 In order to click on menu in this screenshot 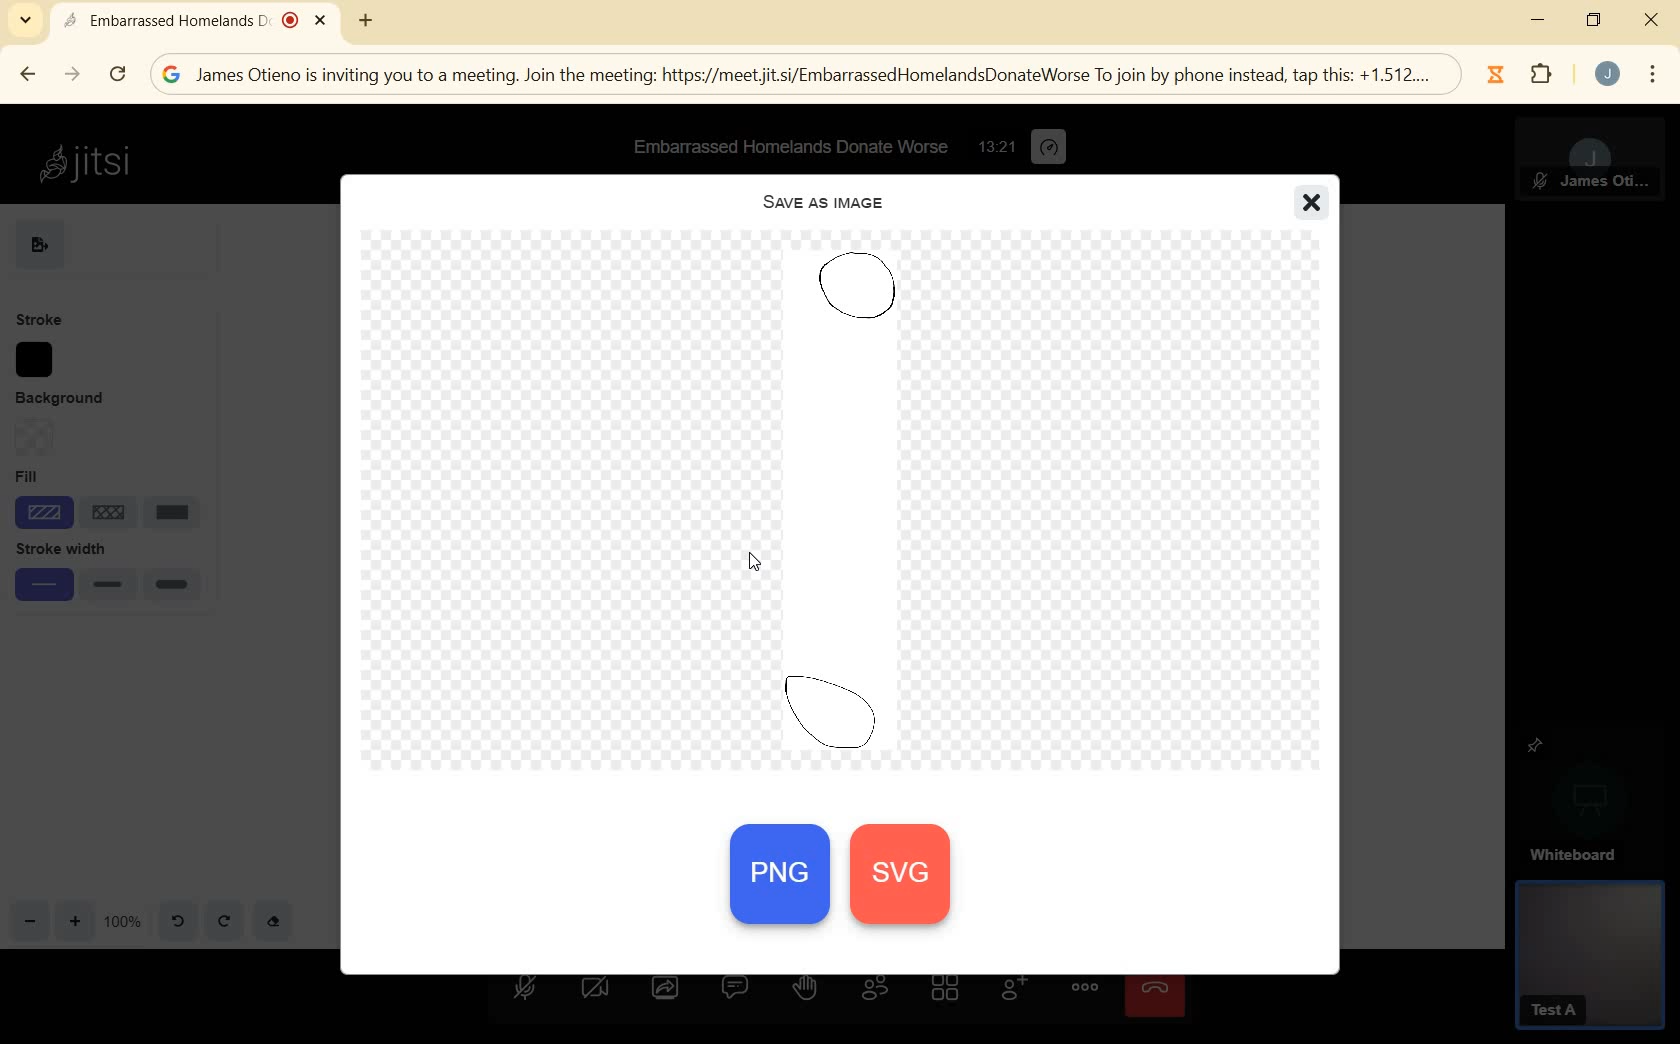, I will do `click(1652, 72)`.